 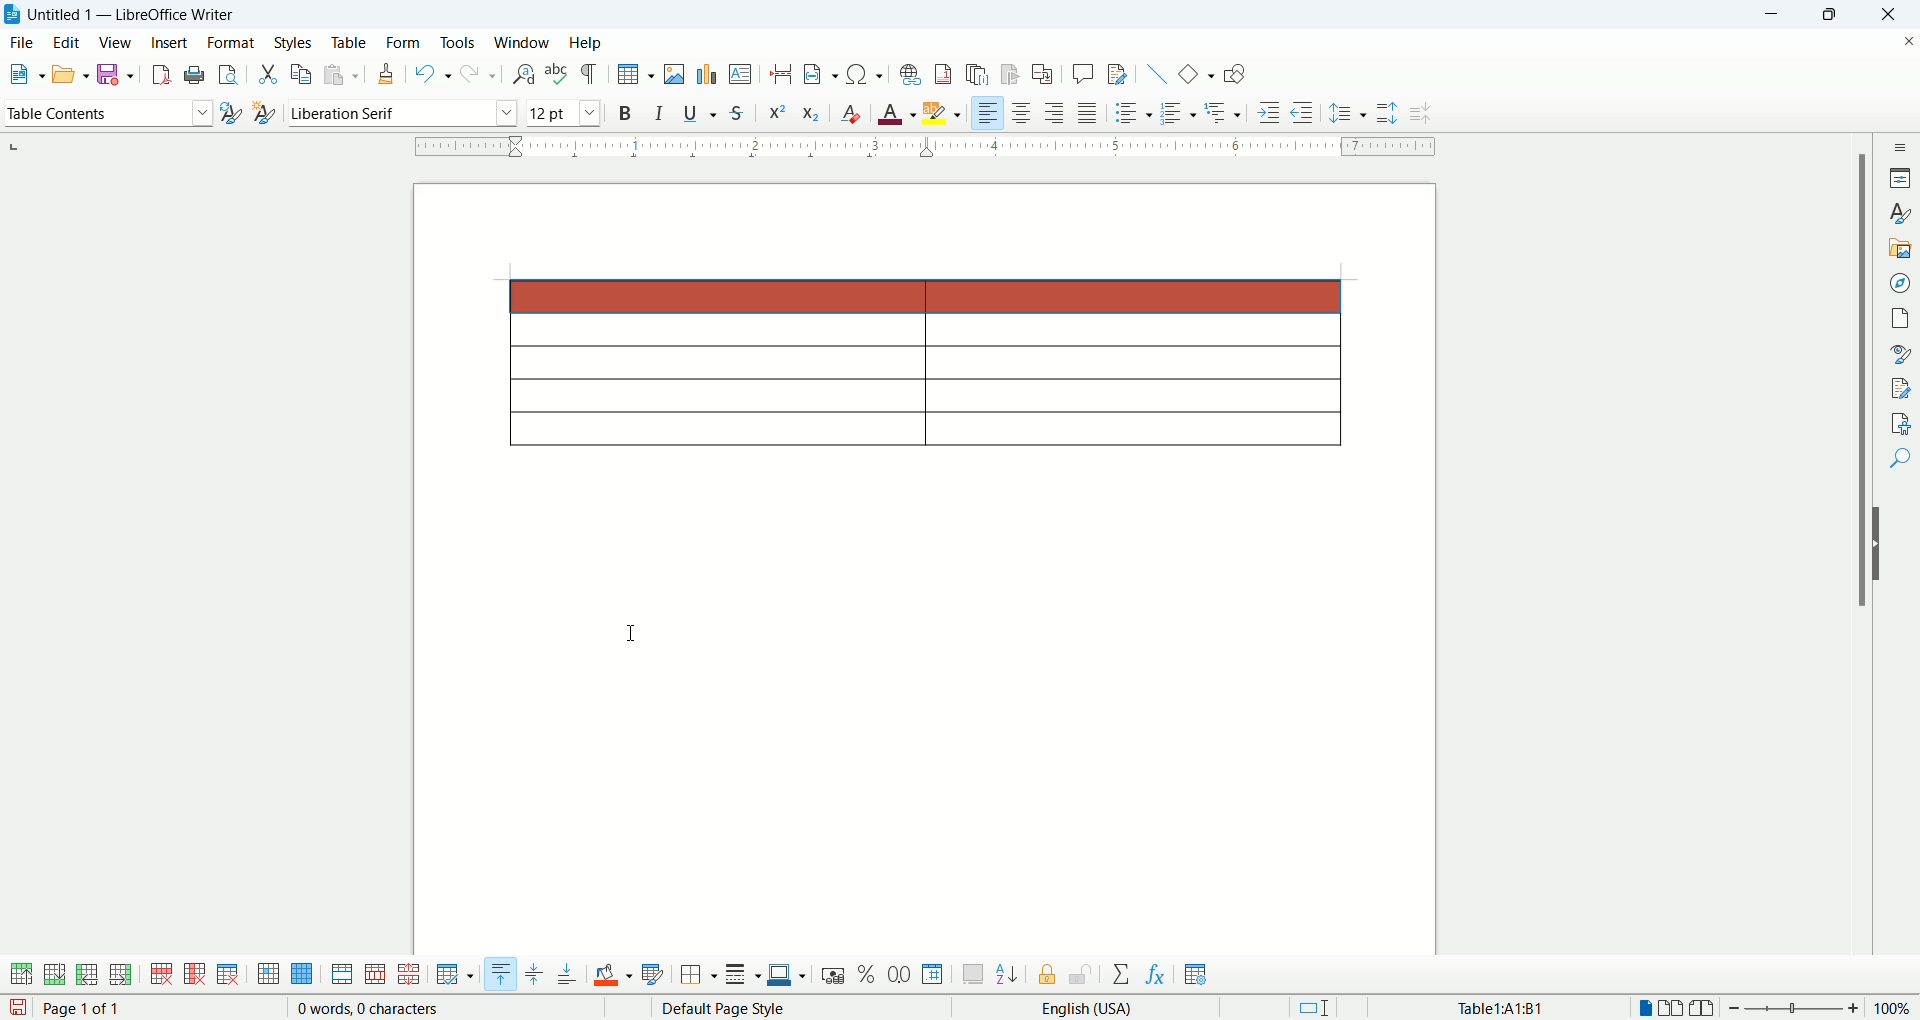 What do you see at coordinates (586, 44) in the screenshot?
I see `help` at bounding box center [586, 44].